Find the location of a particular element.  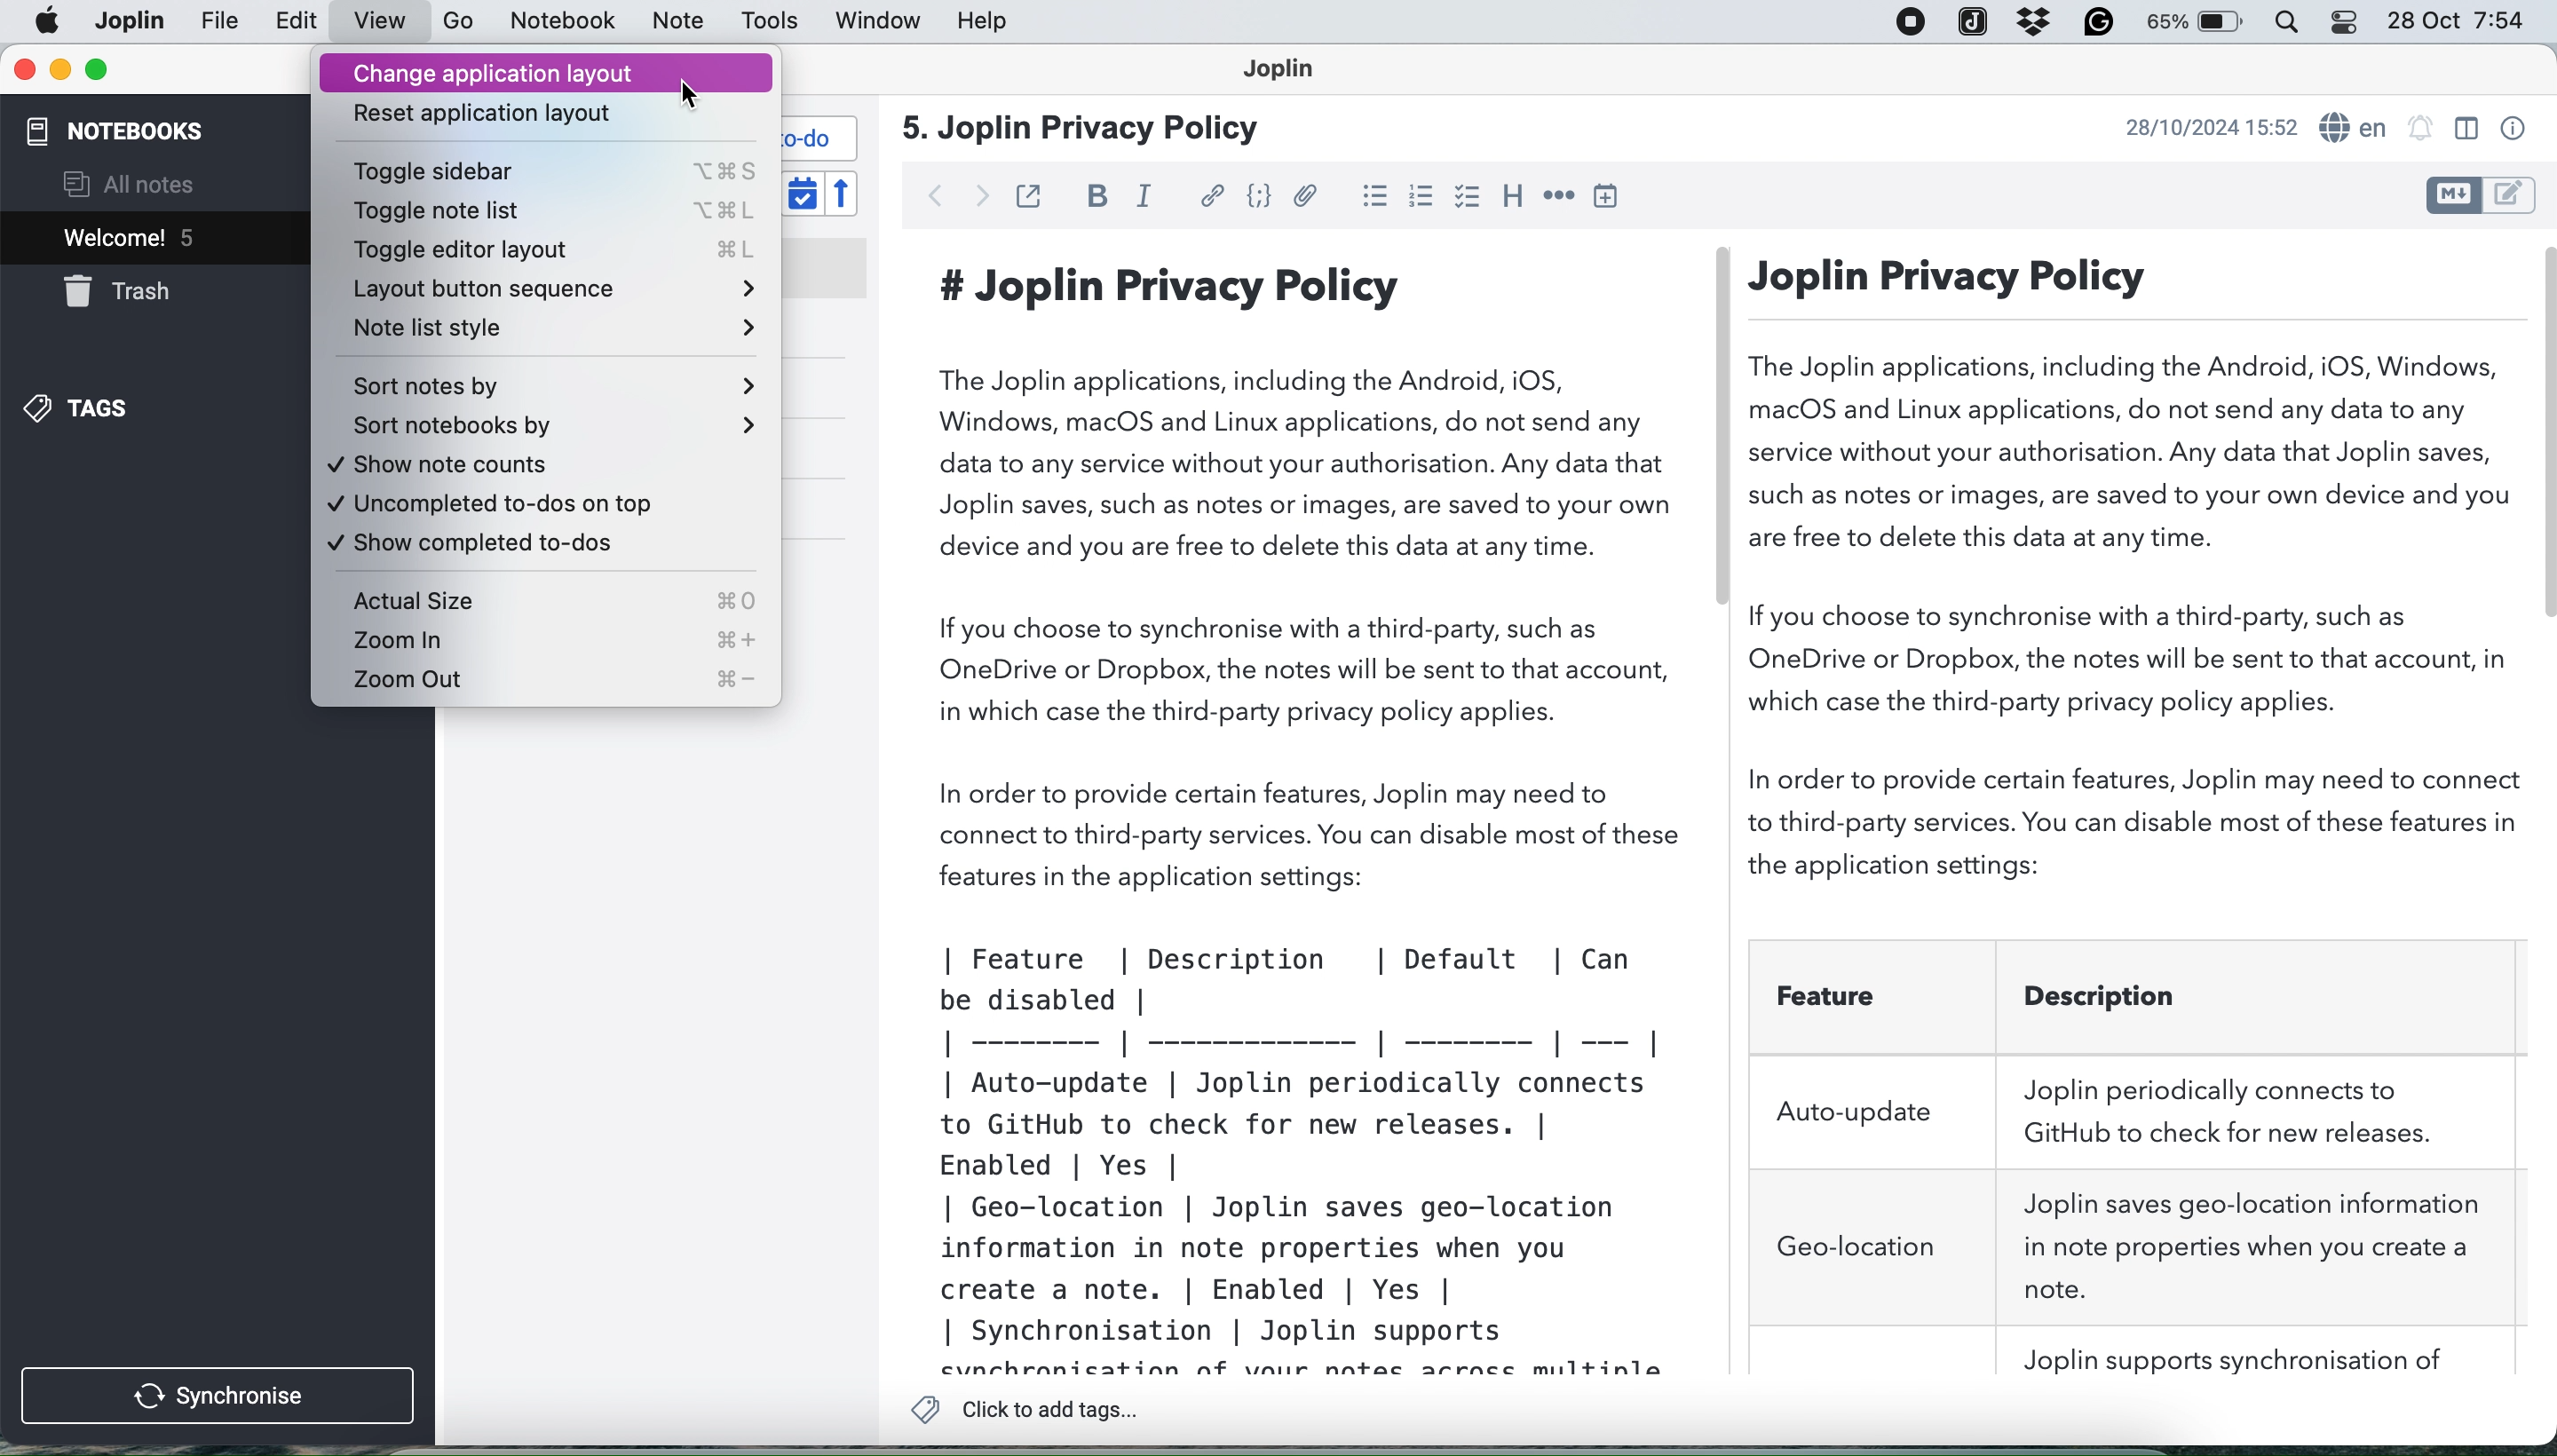

Actual size is located at coordinates (544, 599).